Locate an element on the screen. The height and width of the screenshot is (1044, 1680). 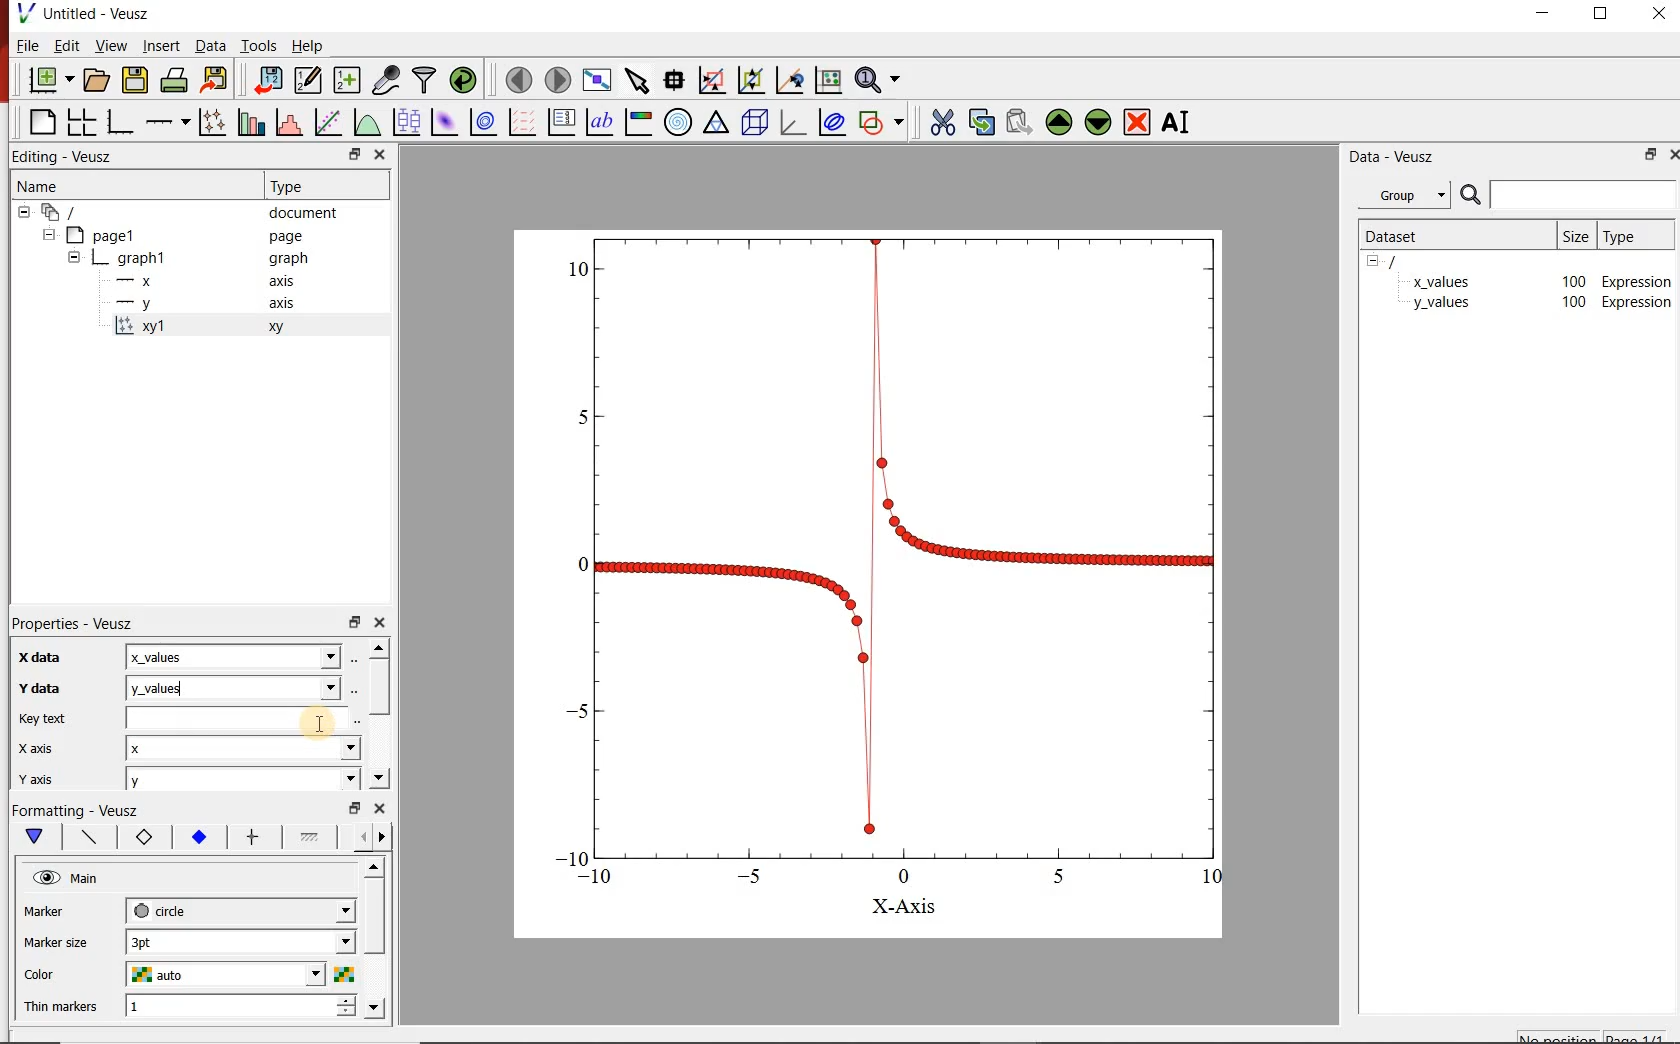
3pt is located at coordinates (241, 941).